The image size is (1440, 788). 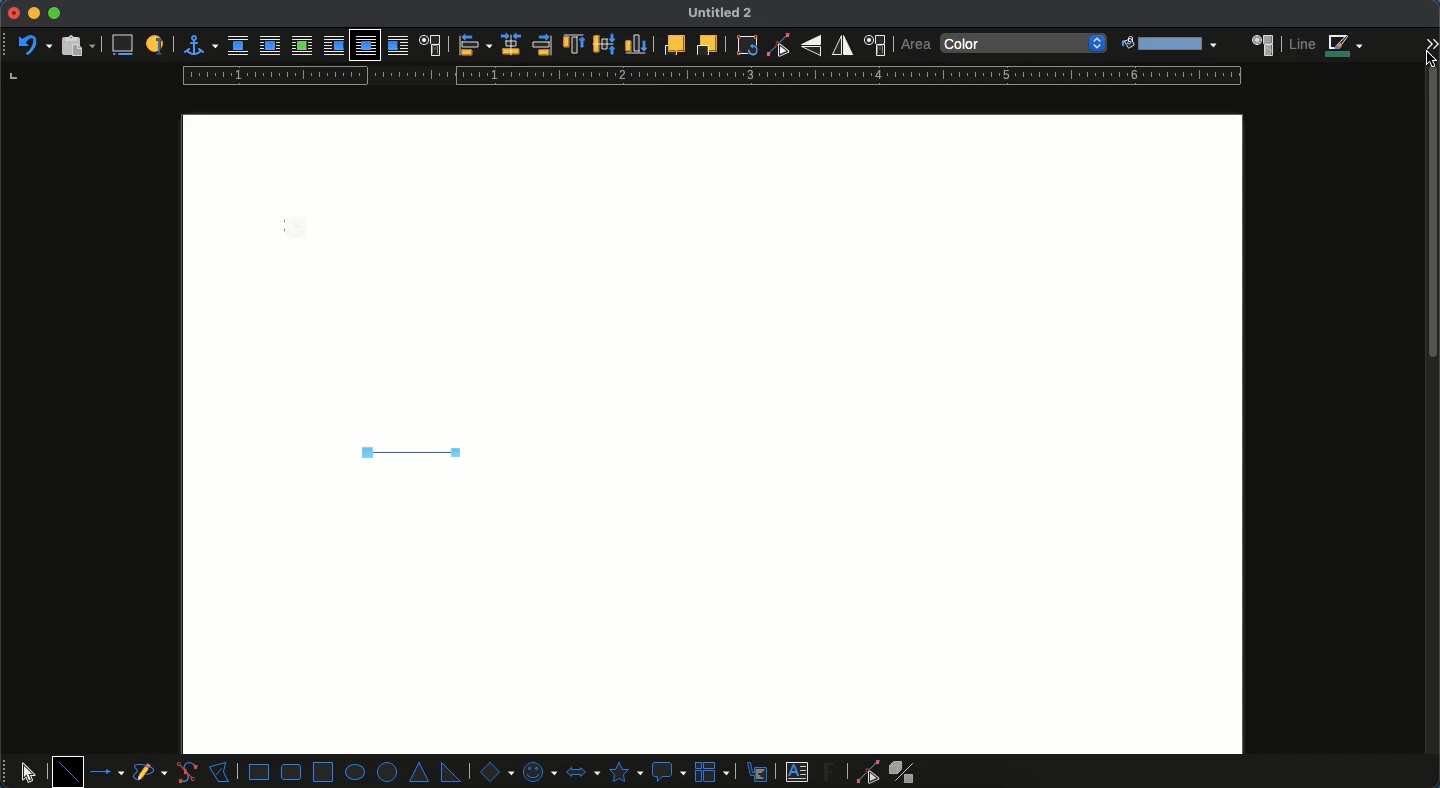 I want to click on rectangle, so click(x=259, y=772).